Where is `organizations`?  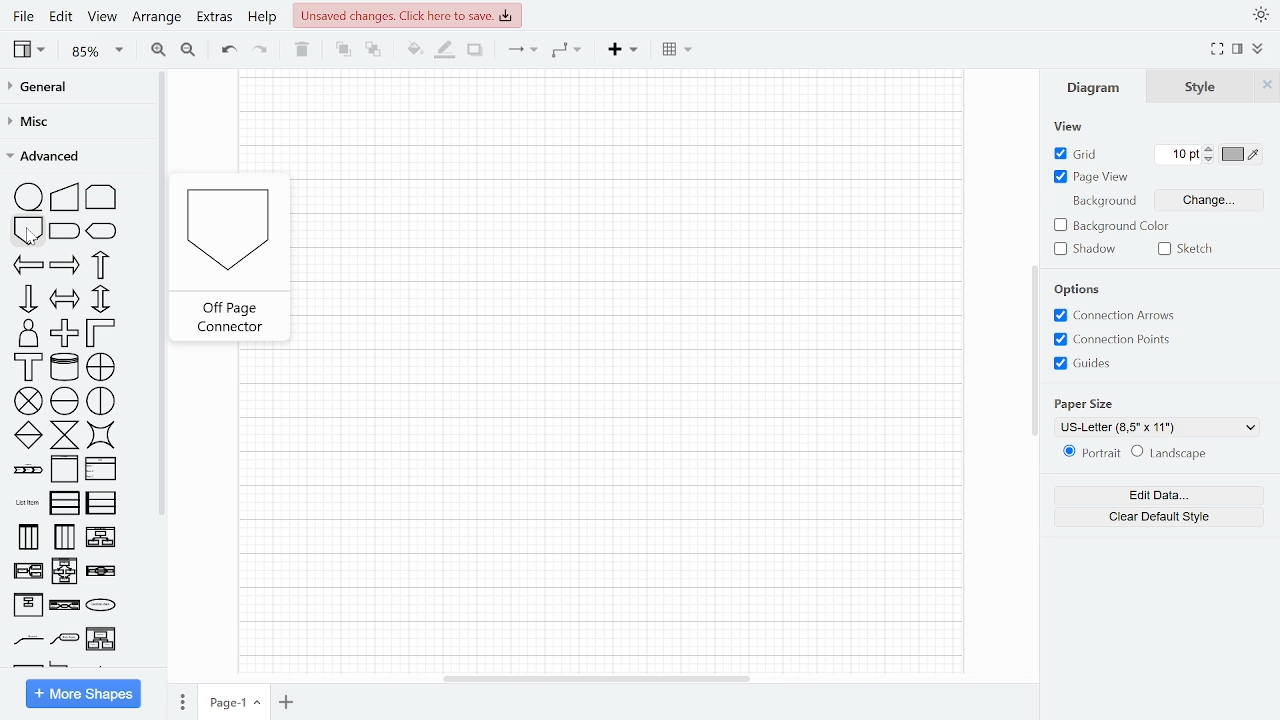 organizations is located at coordinates (102, 639).